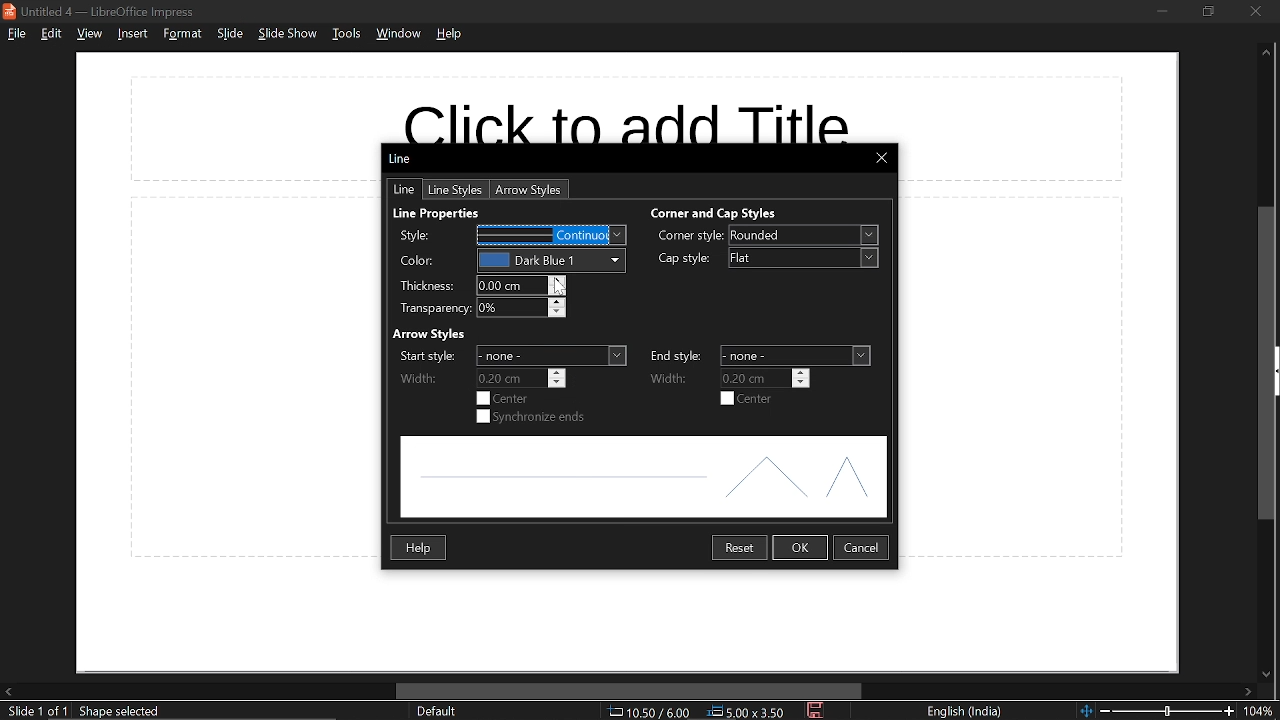 This screenshot has width=1280, height=720. I want to click on Headings, so click(587, 212).